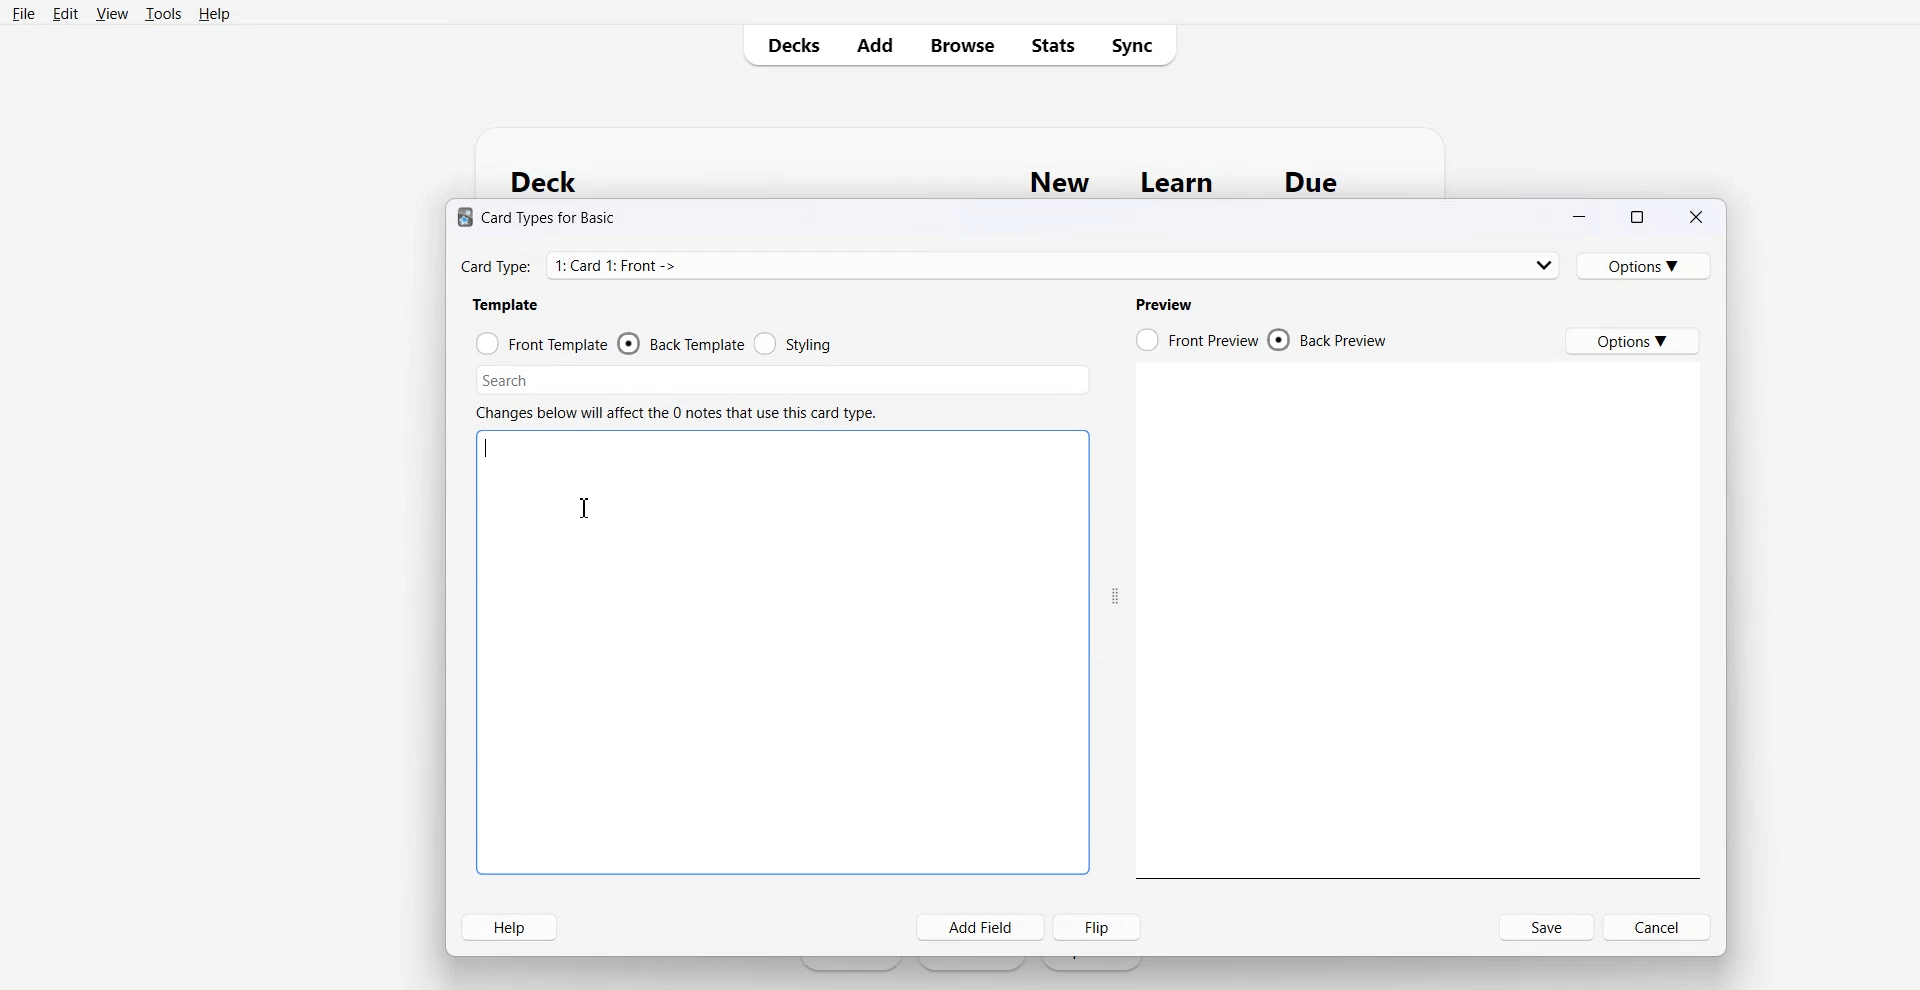  Describe the element at coordinates (542, 219) in the screenshot. I see `® Card Types for Basic` at that location.